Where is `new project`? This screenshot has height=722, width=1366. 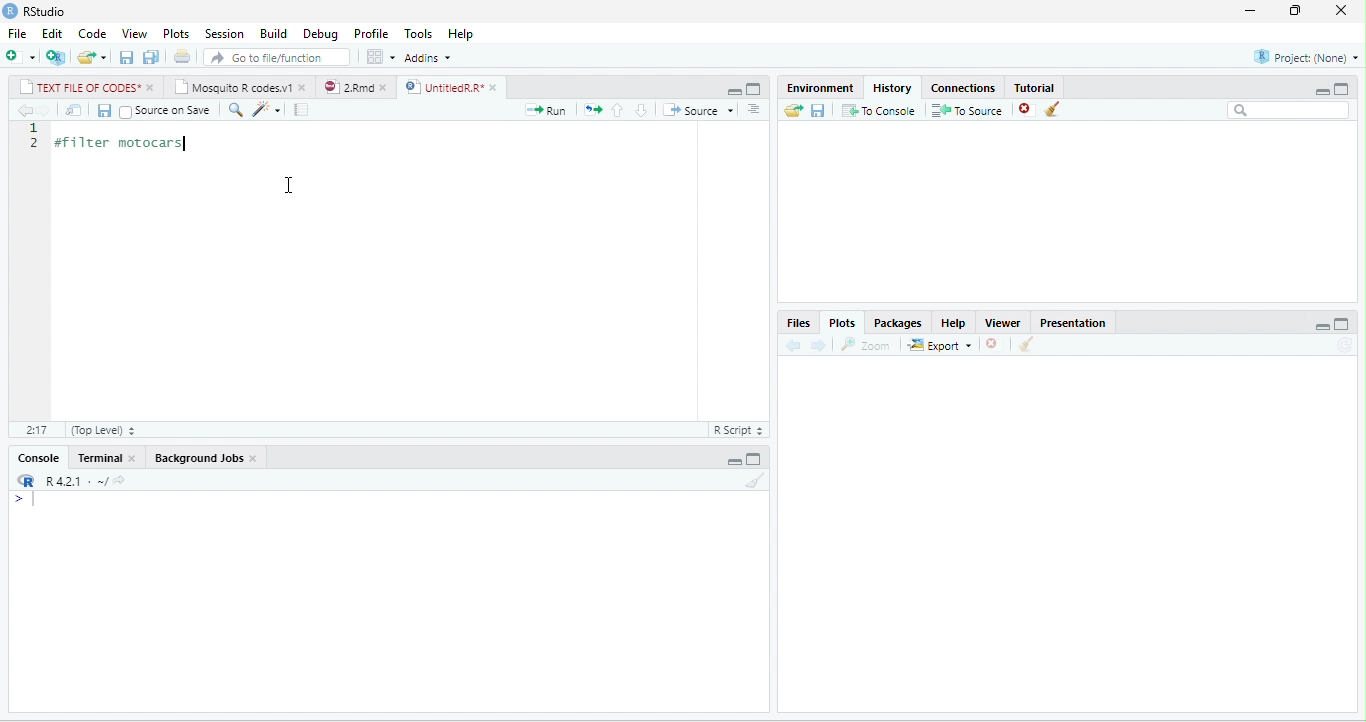
new project is located at coordinates (55, 57).